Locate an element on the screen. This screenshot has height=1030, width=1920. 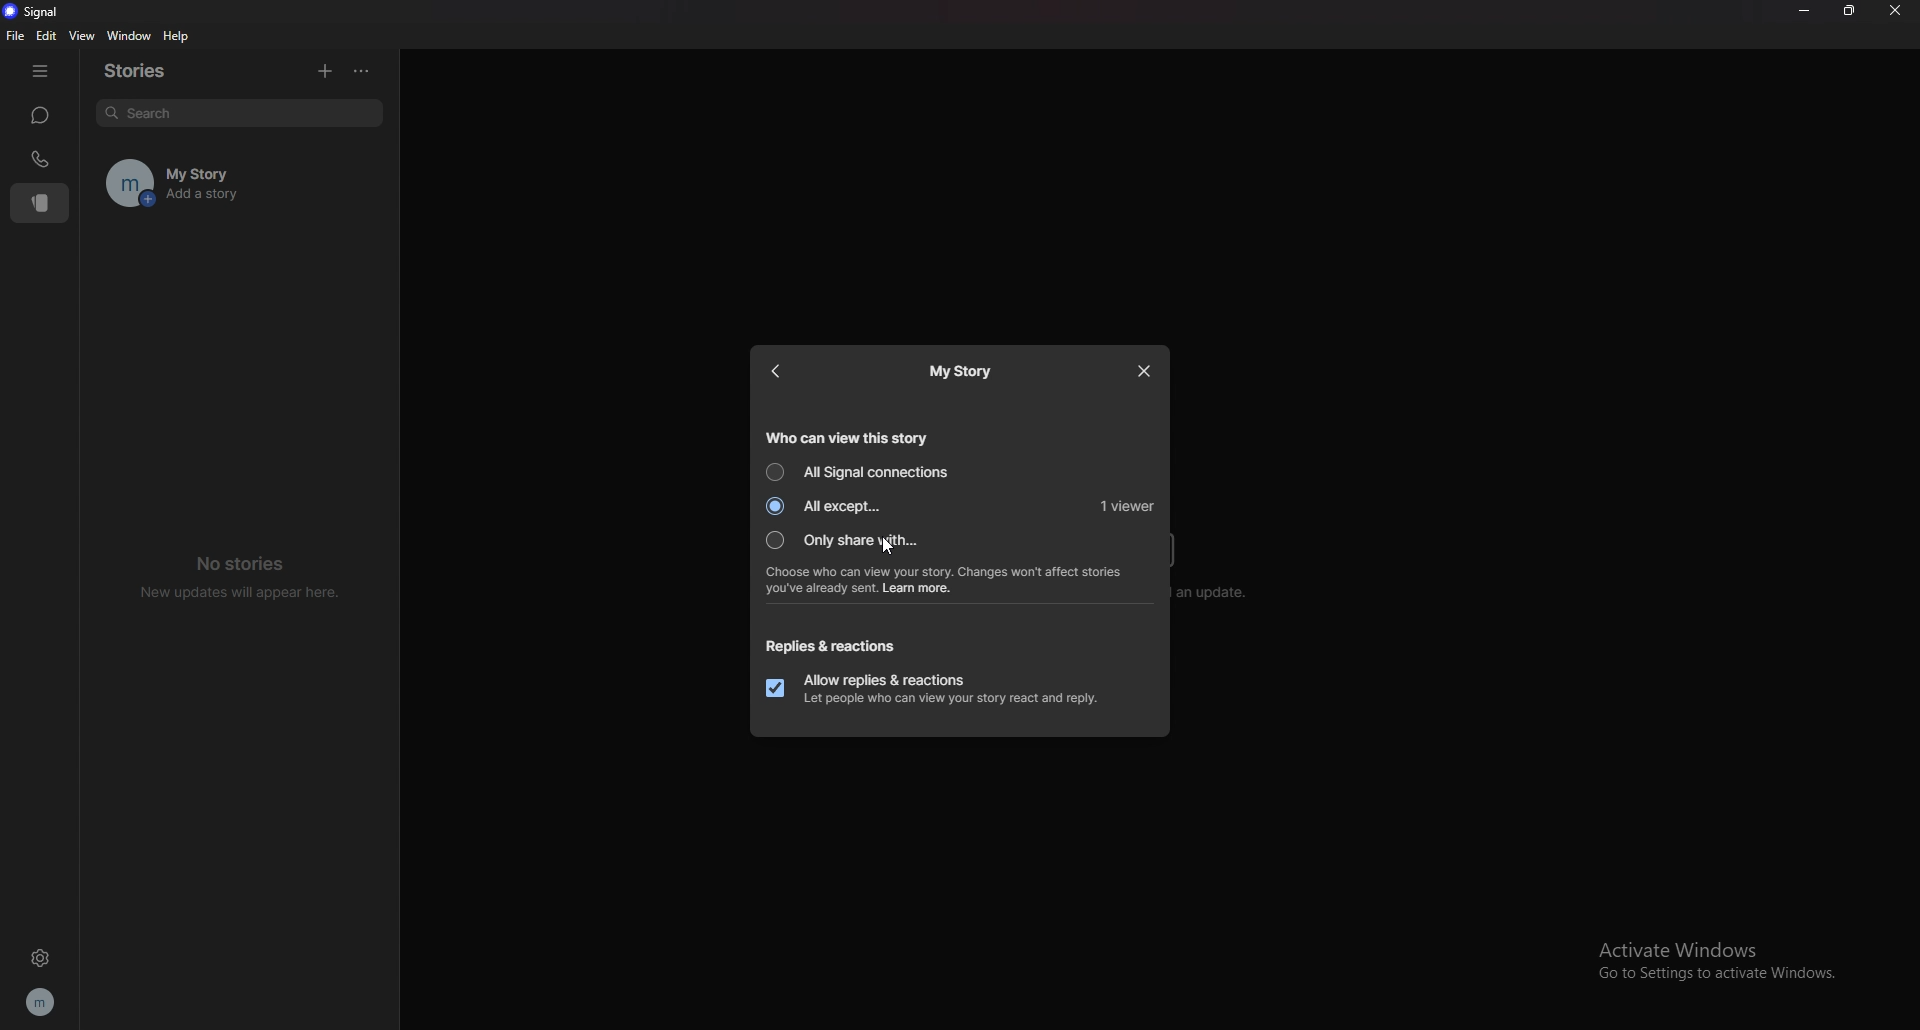
cursor is located at coordinates (885, 546).